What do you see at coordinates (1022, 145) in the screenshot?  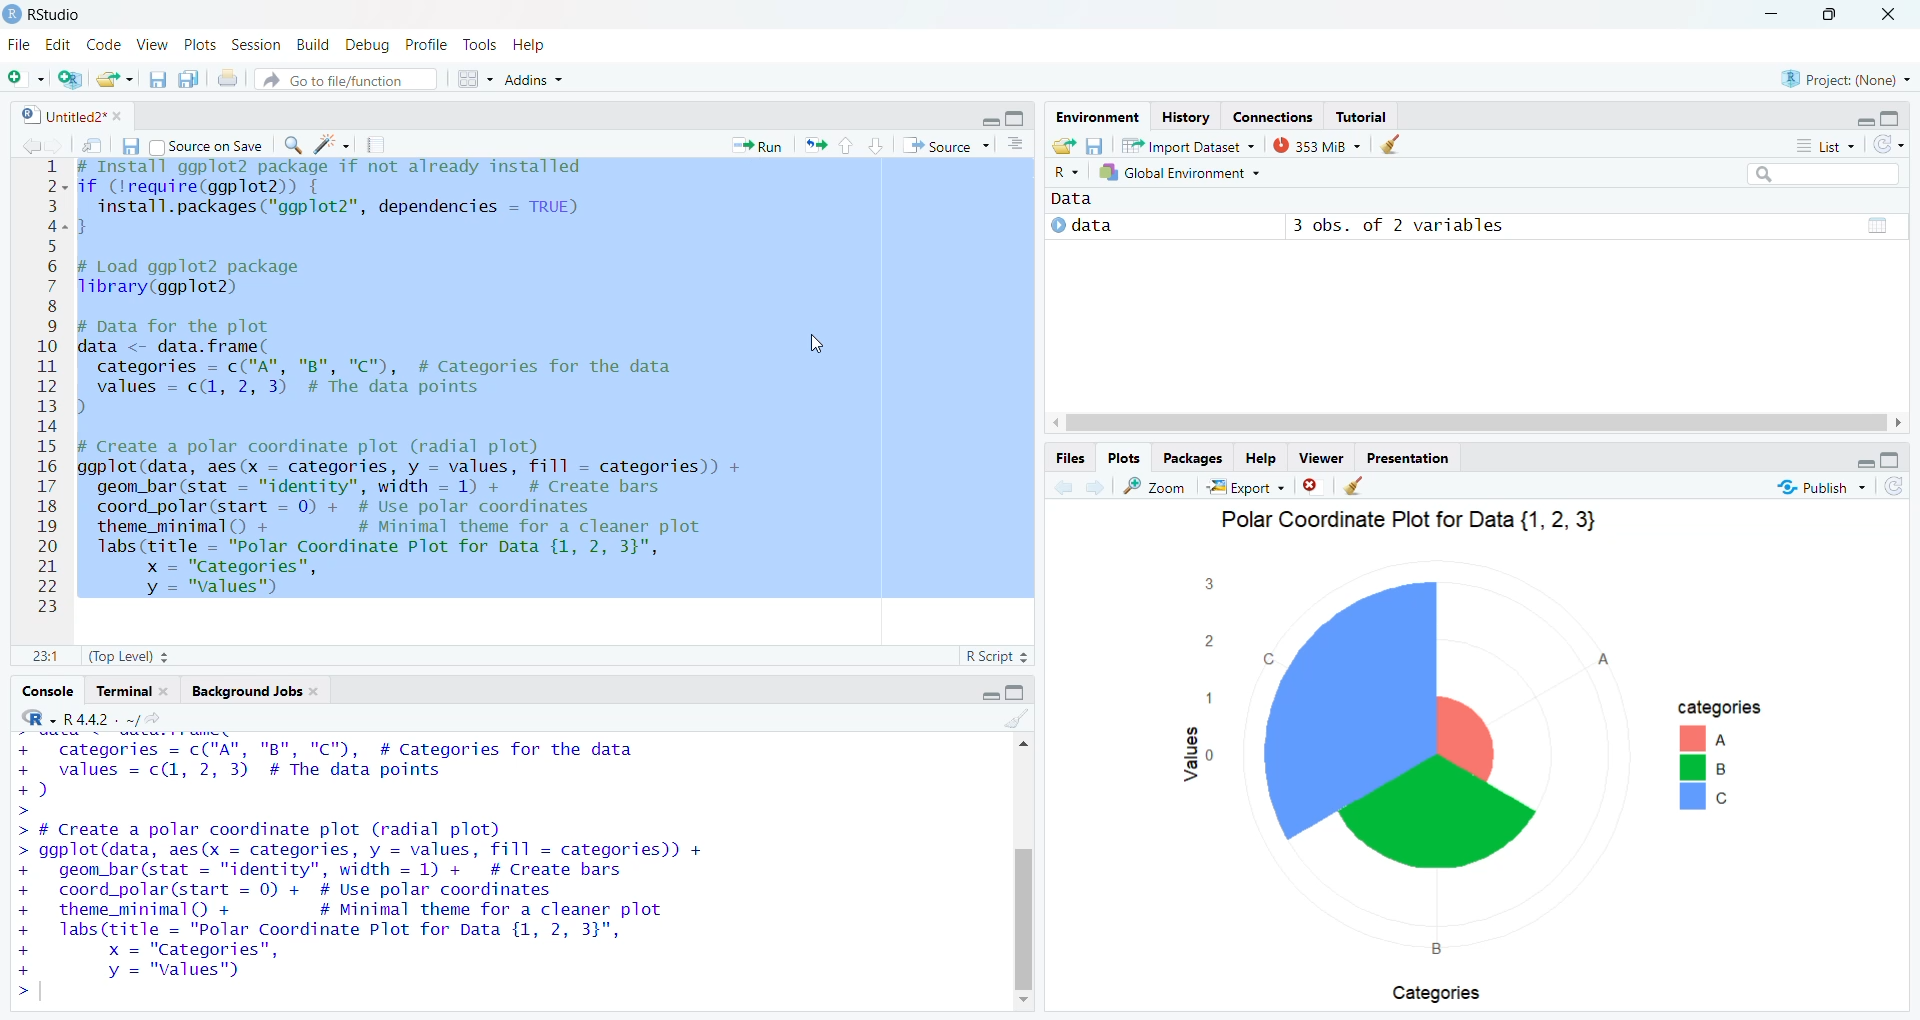 I see `show document outline` at bounding box center [1022, 145].